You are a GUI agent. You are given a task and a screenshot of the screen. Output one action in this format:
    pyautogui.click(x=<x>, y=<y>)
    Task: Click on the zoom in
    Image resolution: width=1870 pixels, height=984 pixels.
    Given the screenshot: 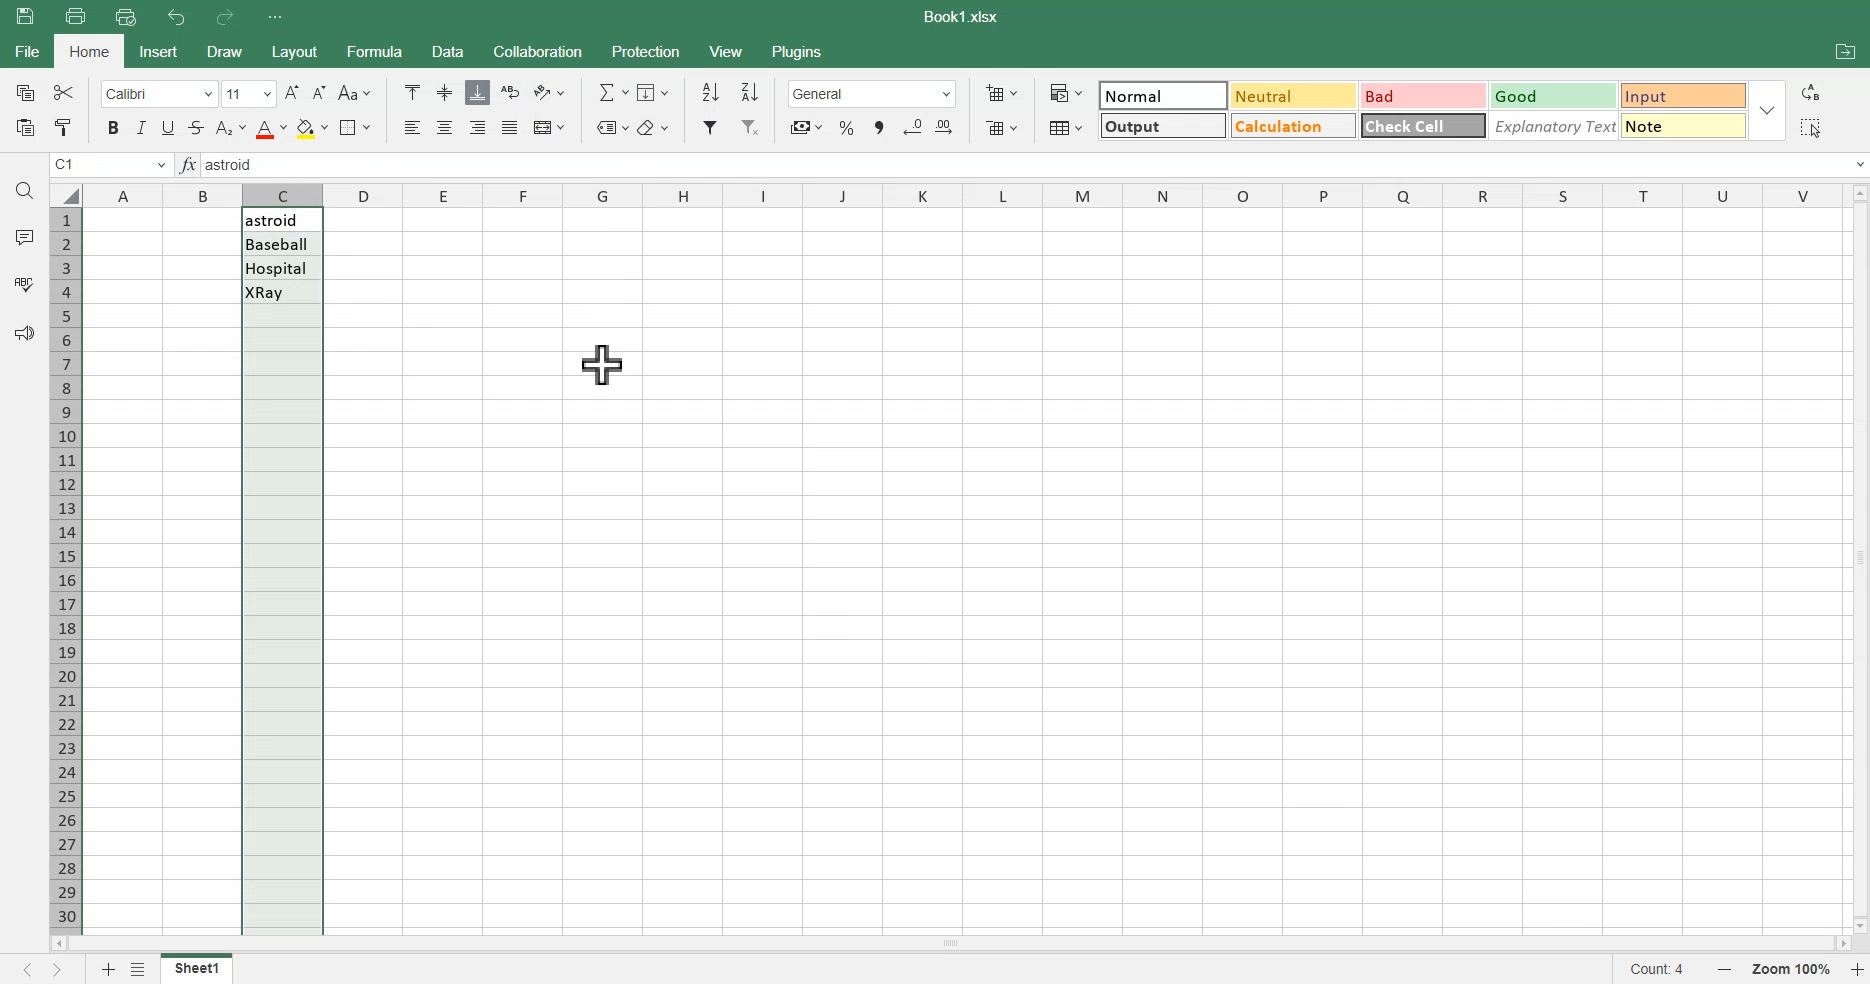 What is the action you would take?
    pyautogui.click(x=1858, y=971)
    